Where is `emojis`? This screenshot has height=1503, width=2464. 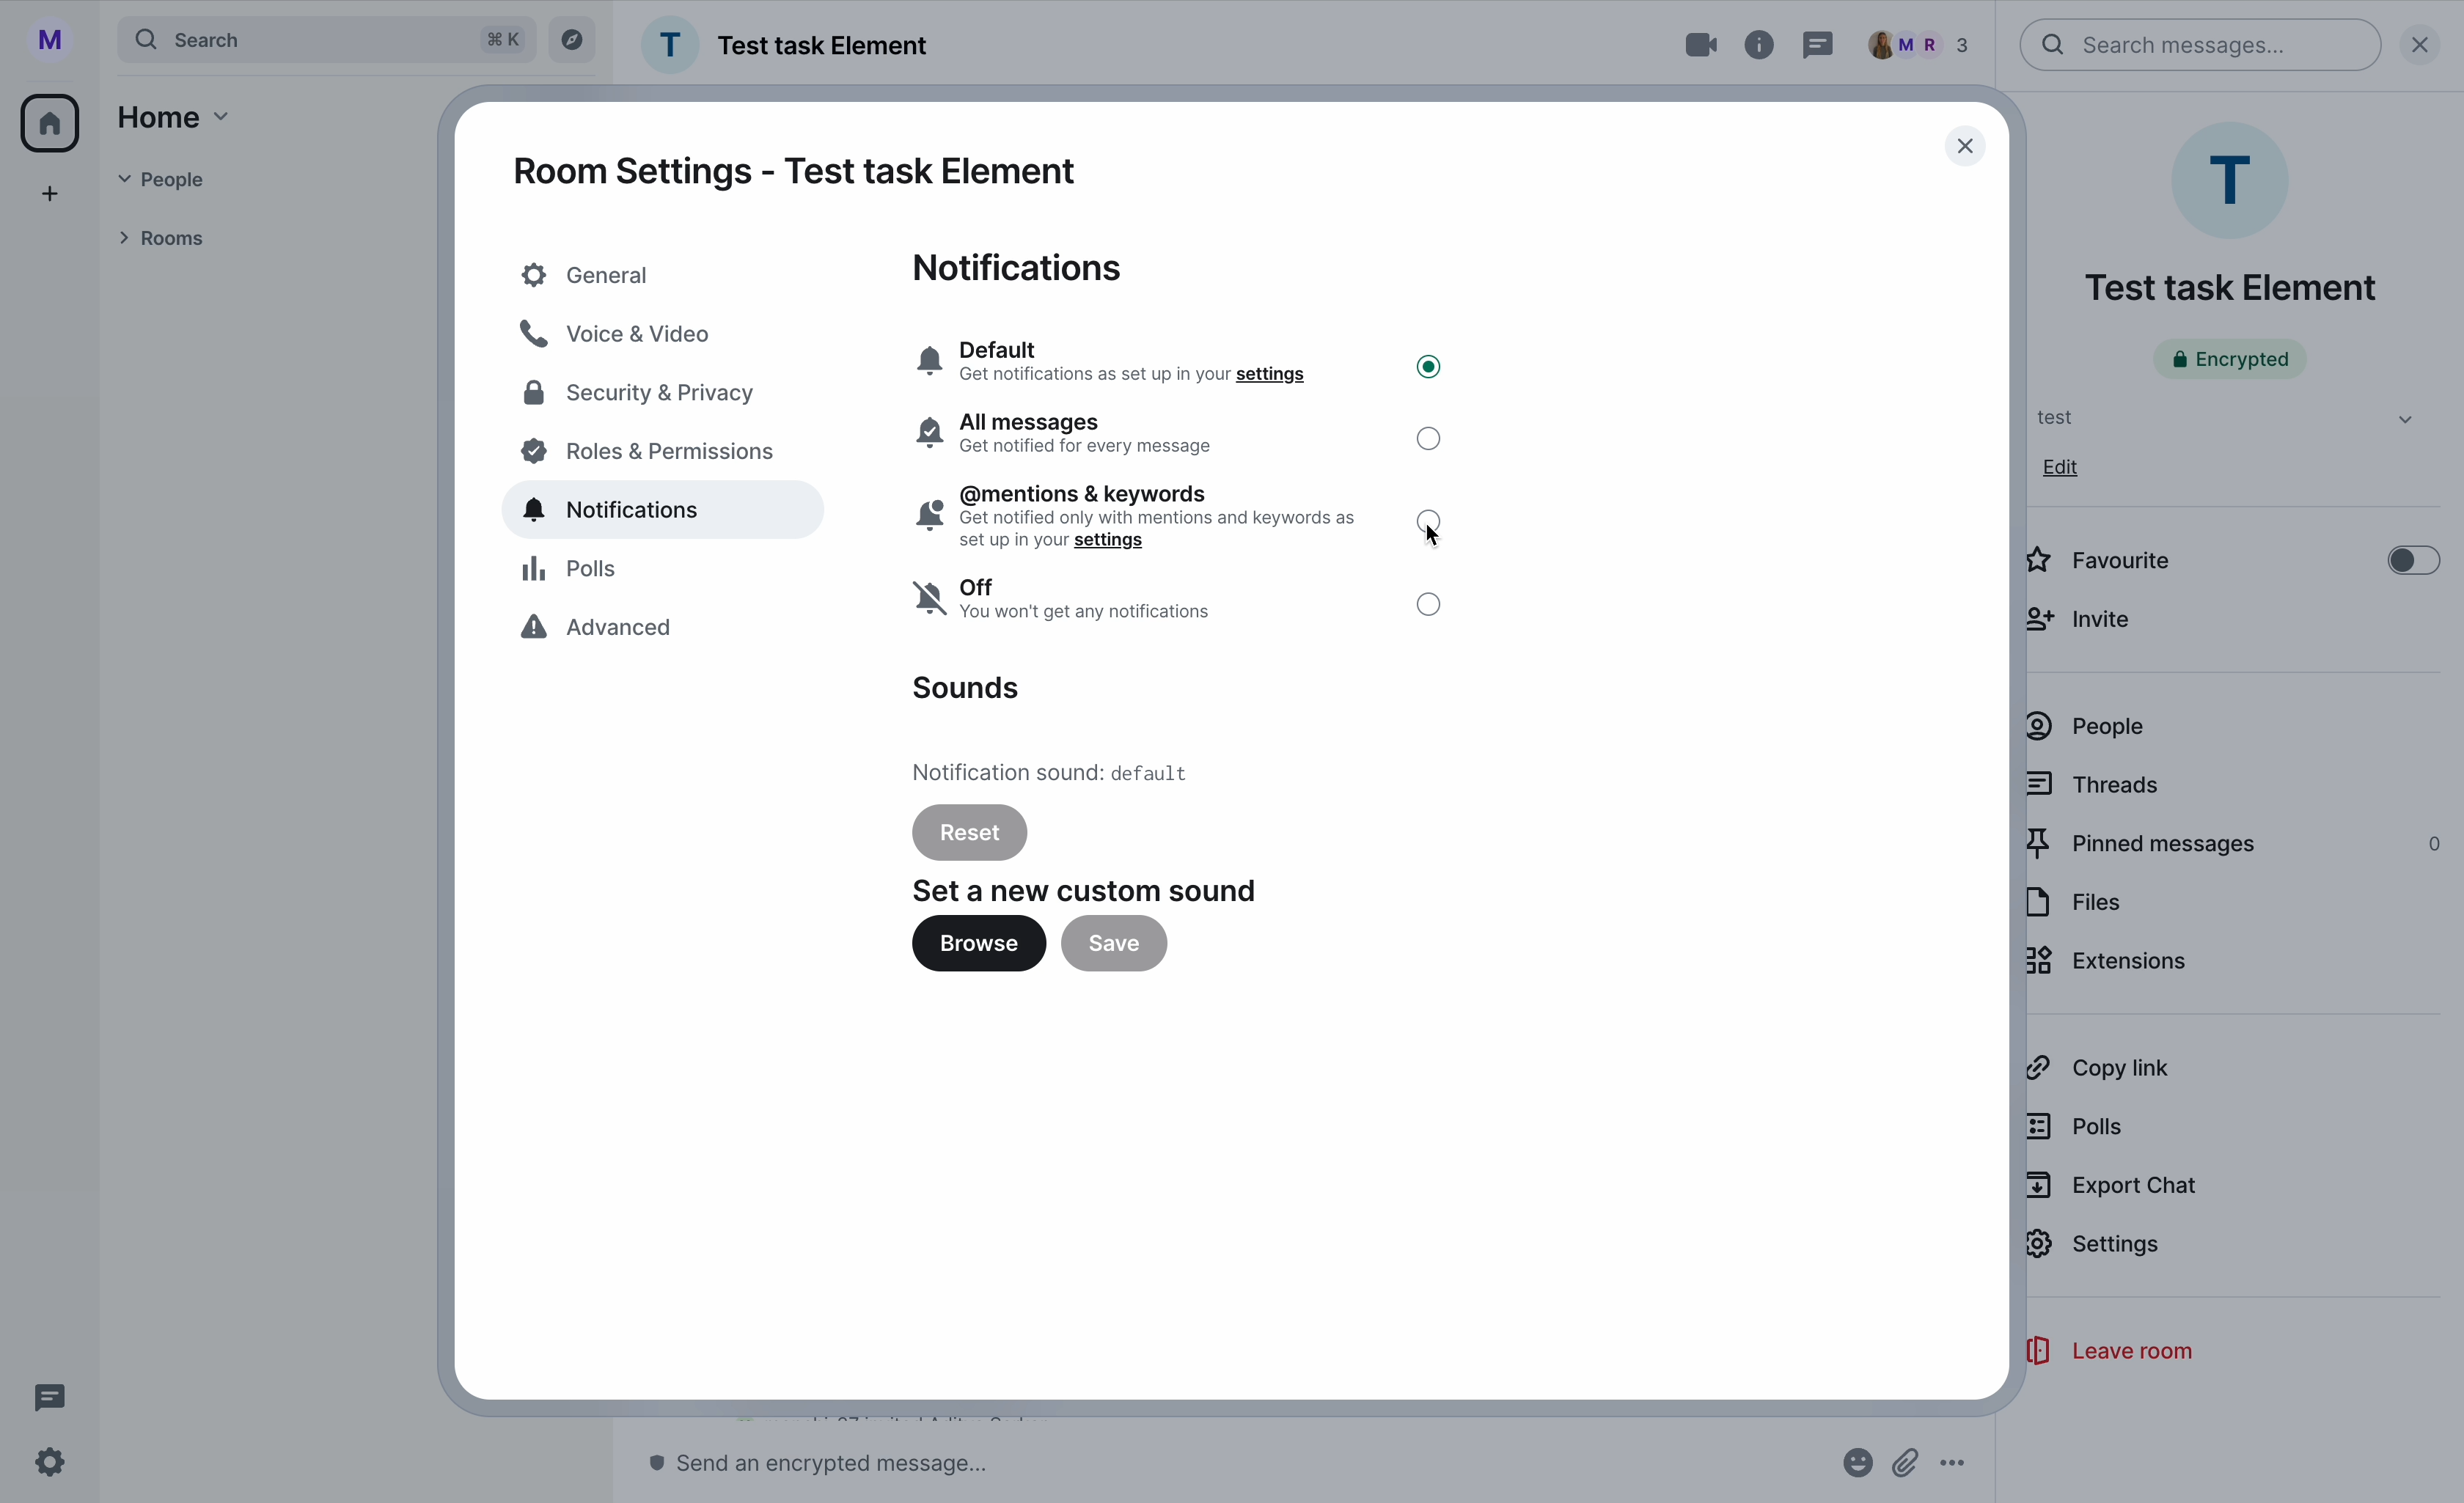
emojis is located at coordinates (1855, 1464).